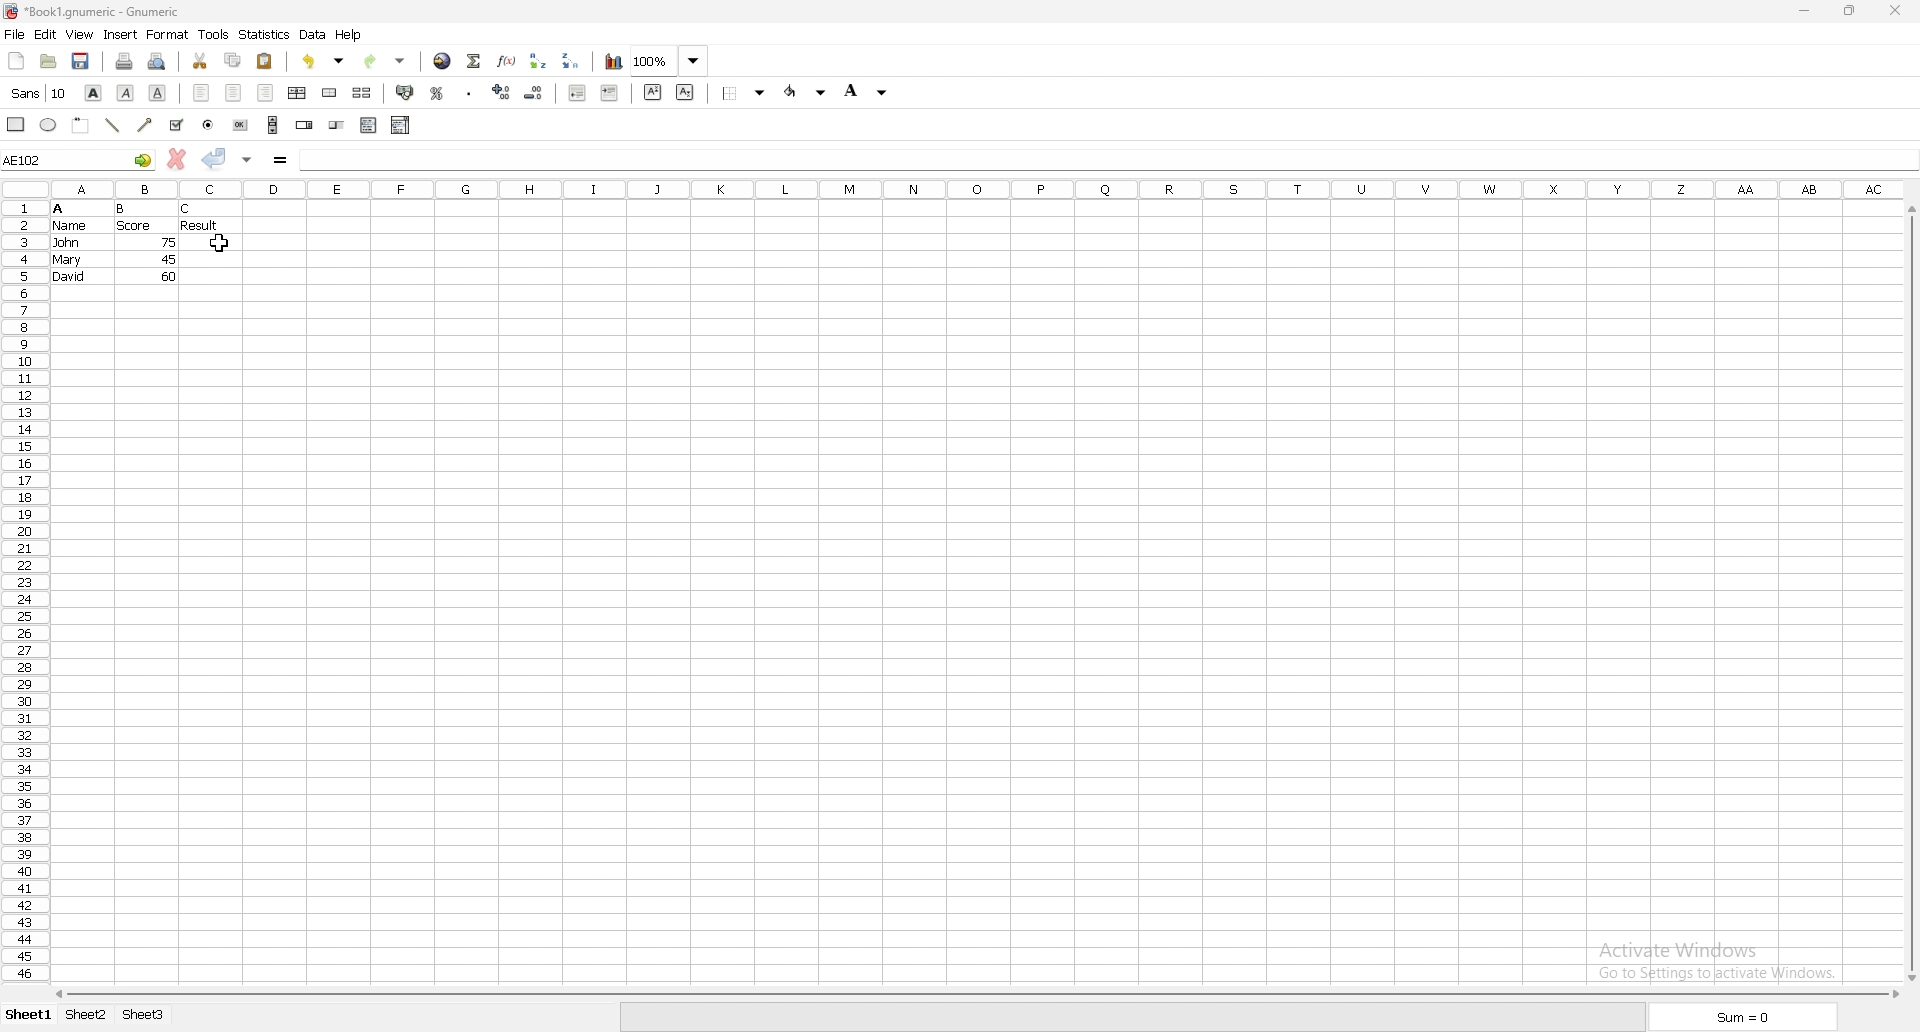 The image size is (1920, 1032). What do you see at coordinates (169, 276) in the screenshot?
I see `60` at bounding box center [169, 276].